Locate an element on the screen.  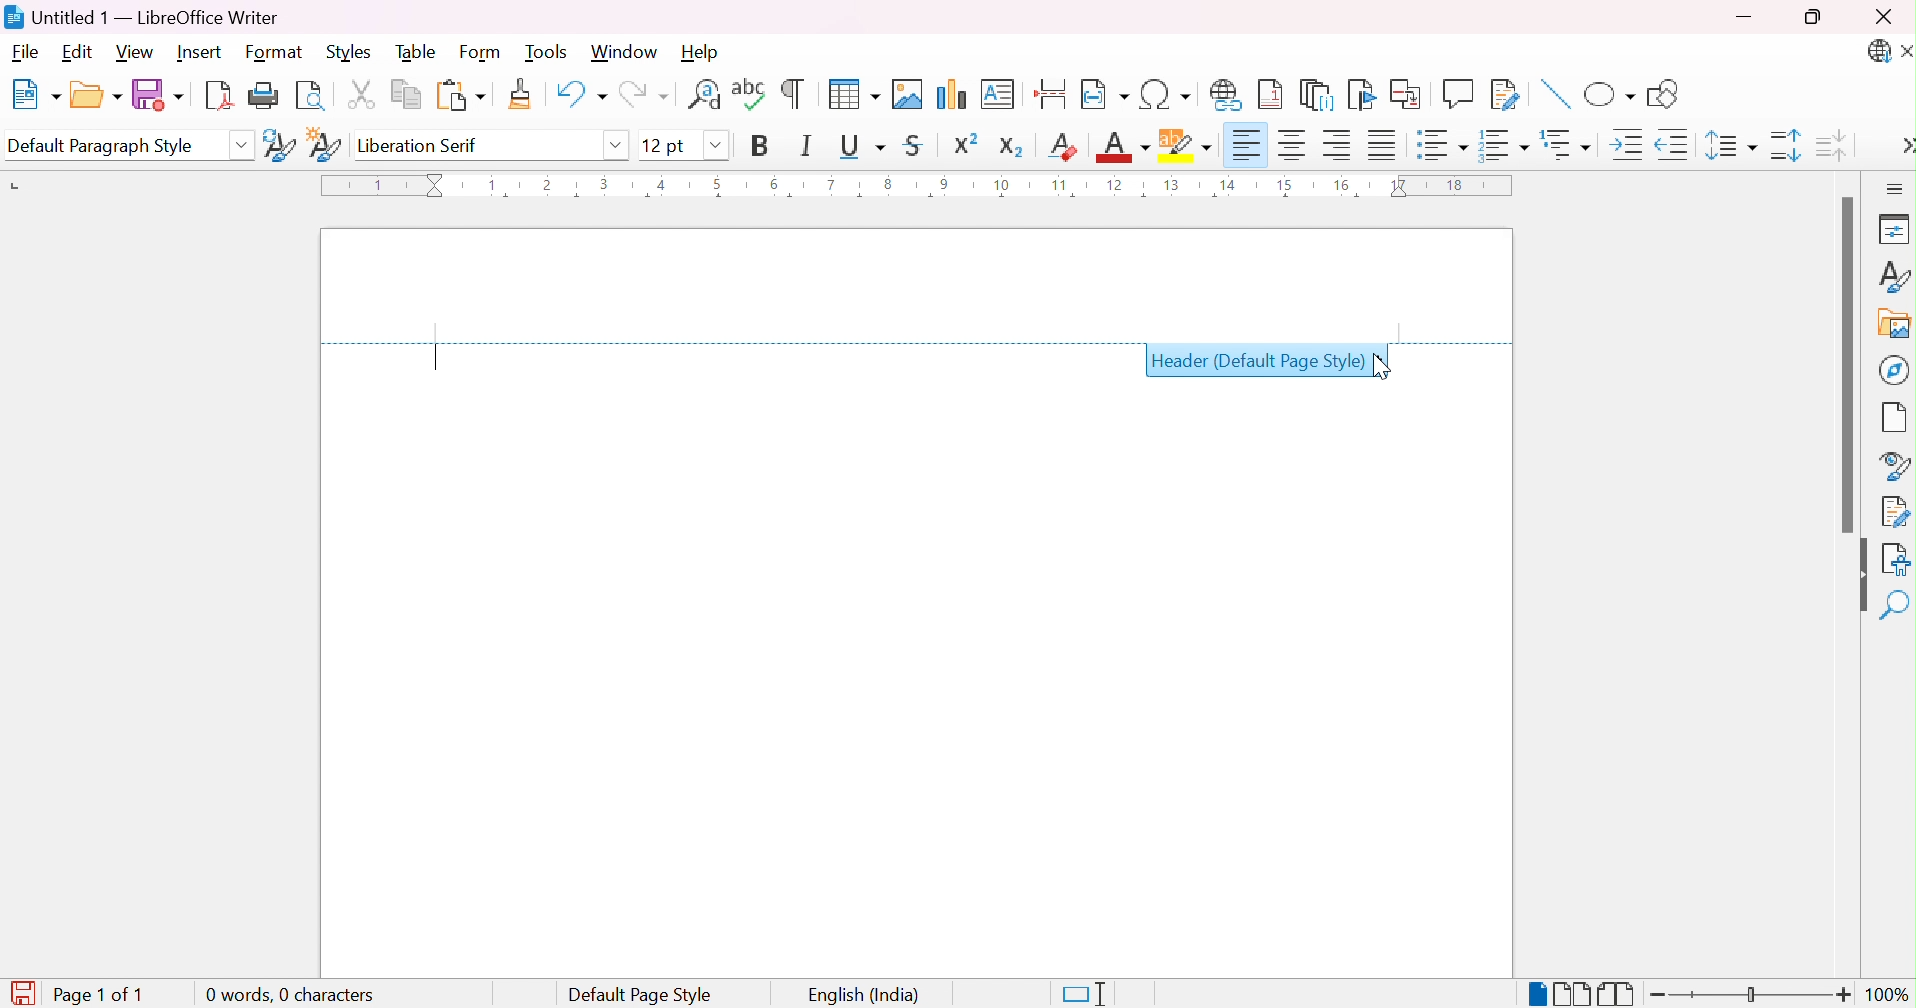
Set line spacing is located at coordinates (1731, 148).